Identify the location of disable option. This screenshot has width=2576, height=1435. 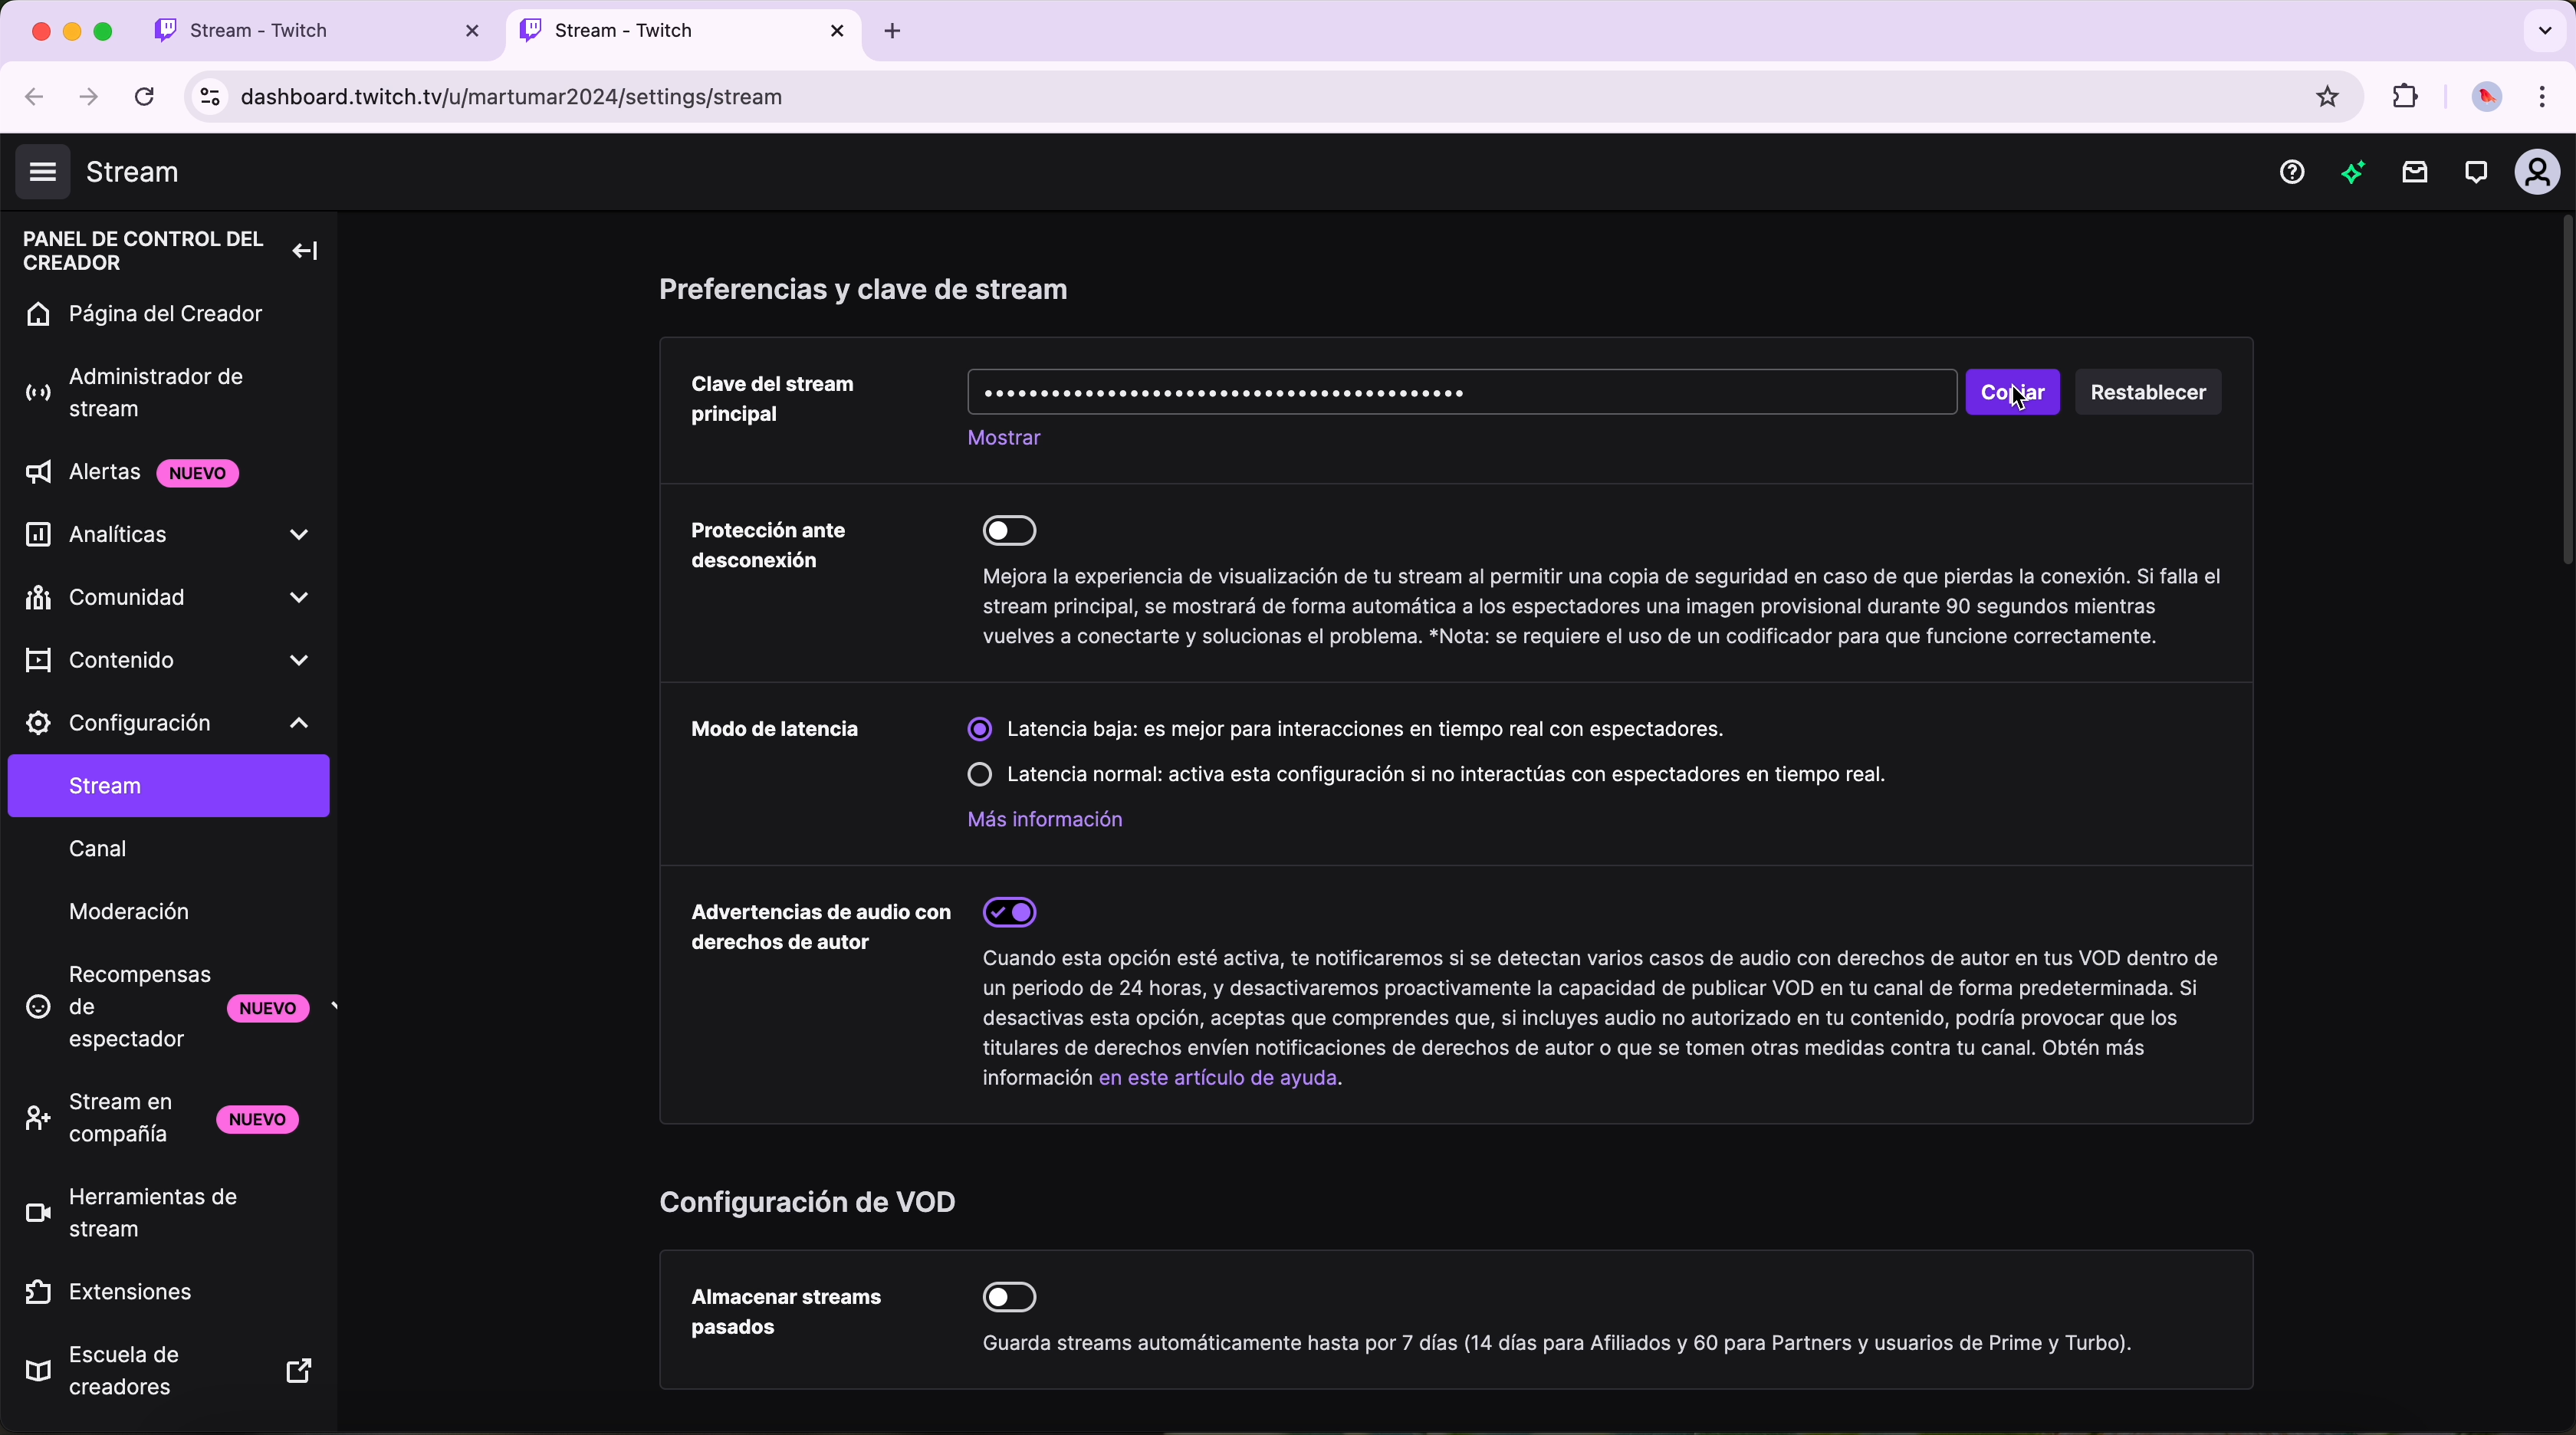
(1009, 1299).